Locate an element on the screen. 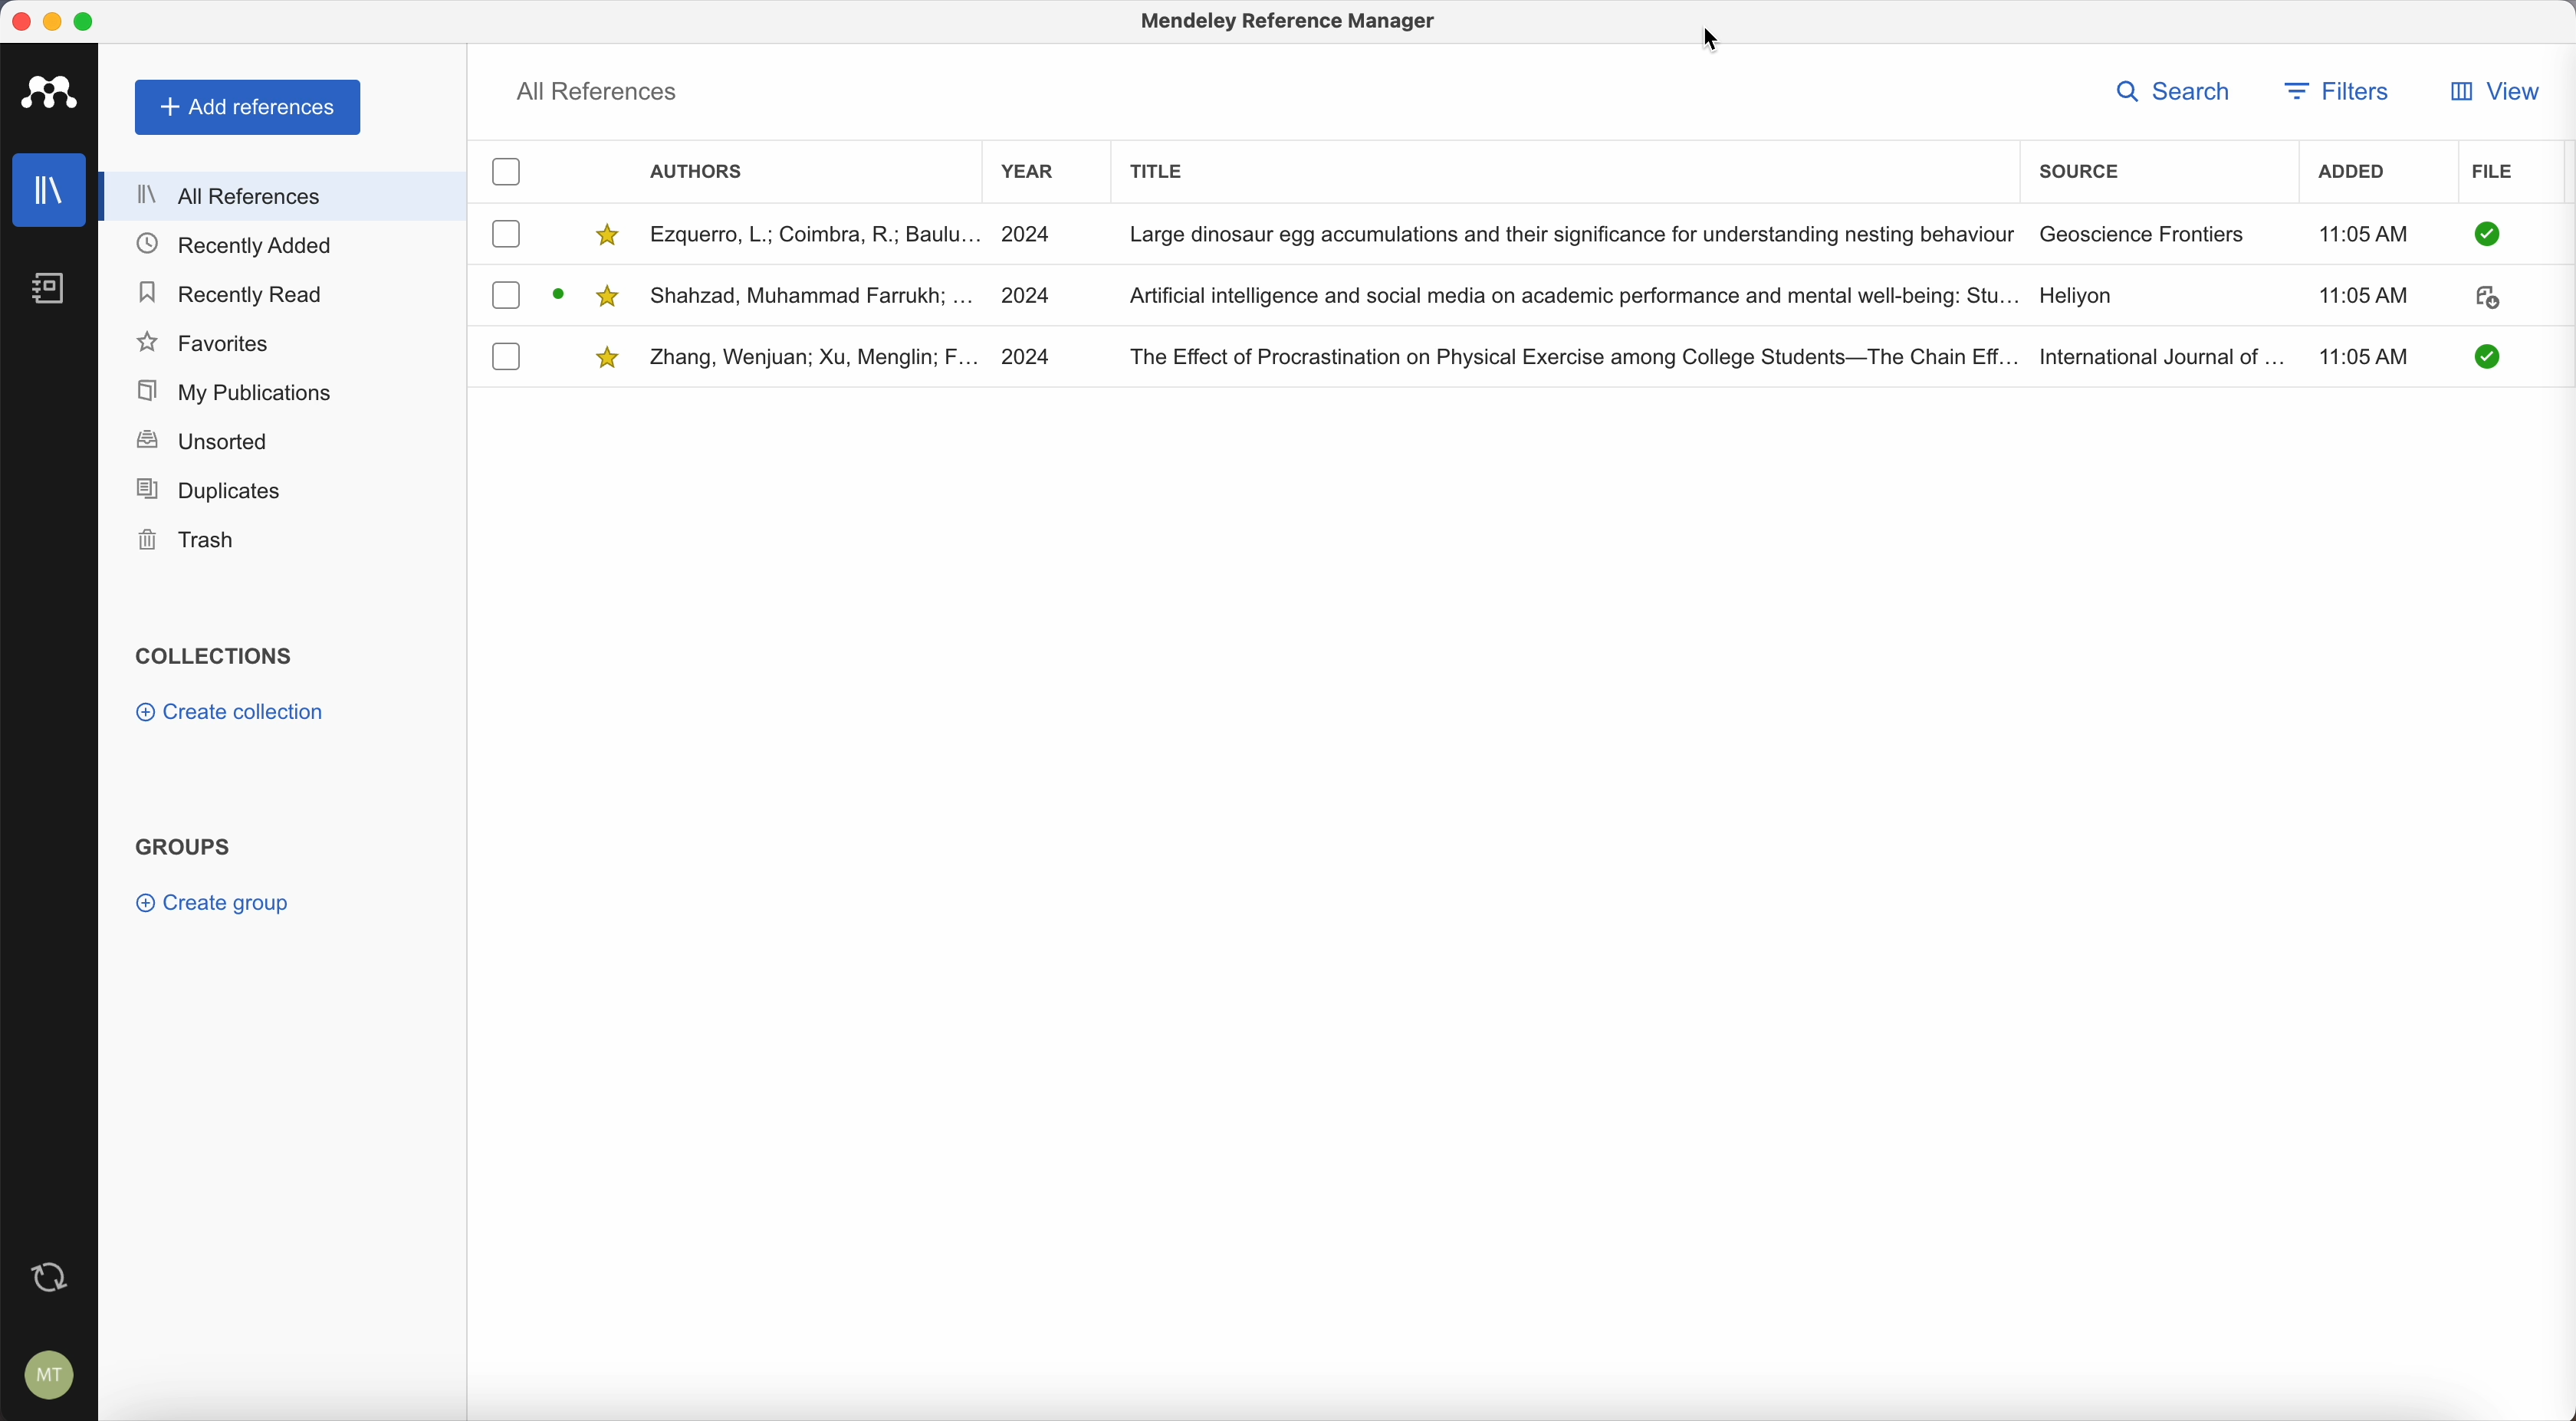 Image resolution: width=2576 pixels, height=1421 pixels. pdf downloaded is located at coordinates (2478, 356).